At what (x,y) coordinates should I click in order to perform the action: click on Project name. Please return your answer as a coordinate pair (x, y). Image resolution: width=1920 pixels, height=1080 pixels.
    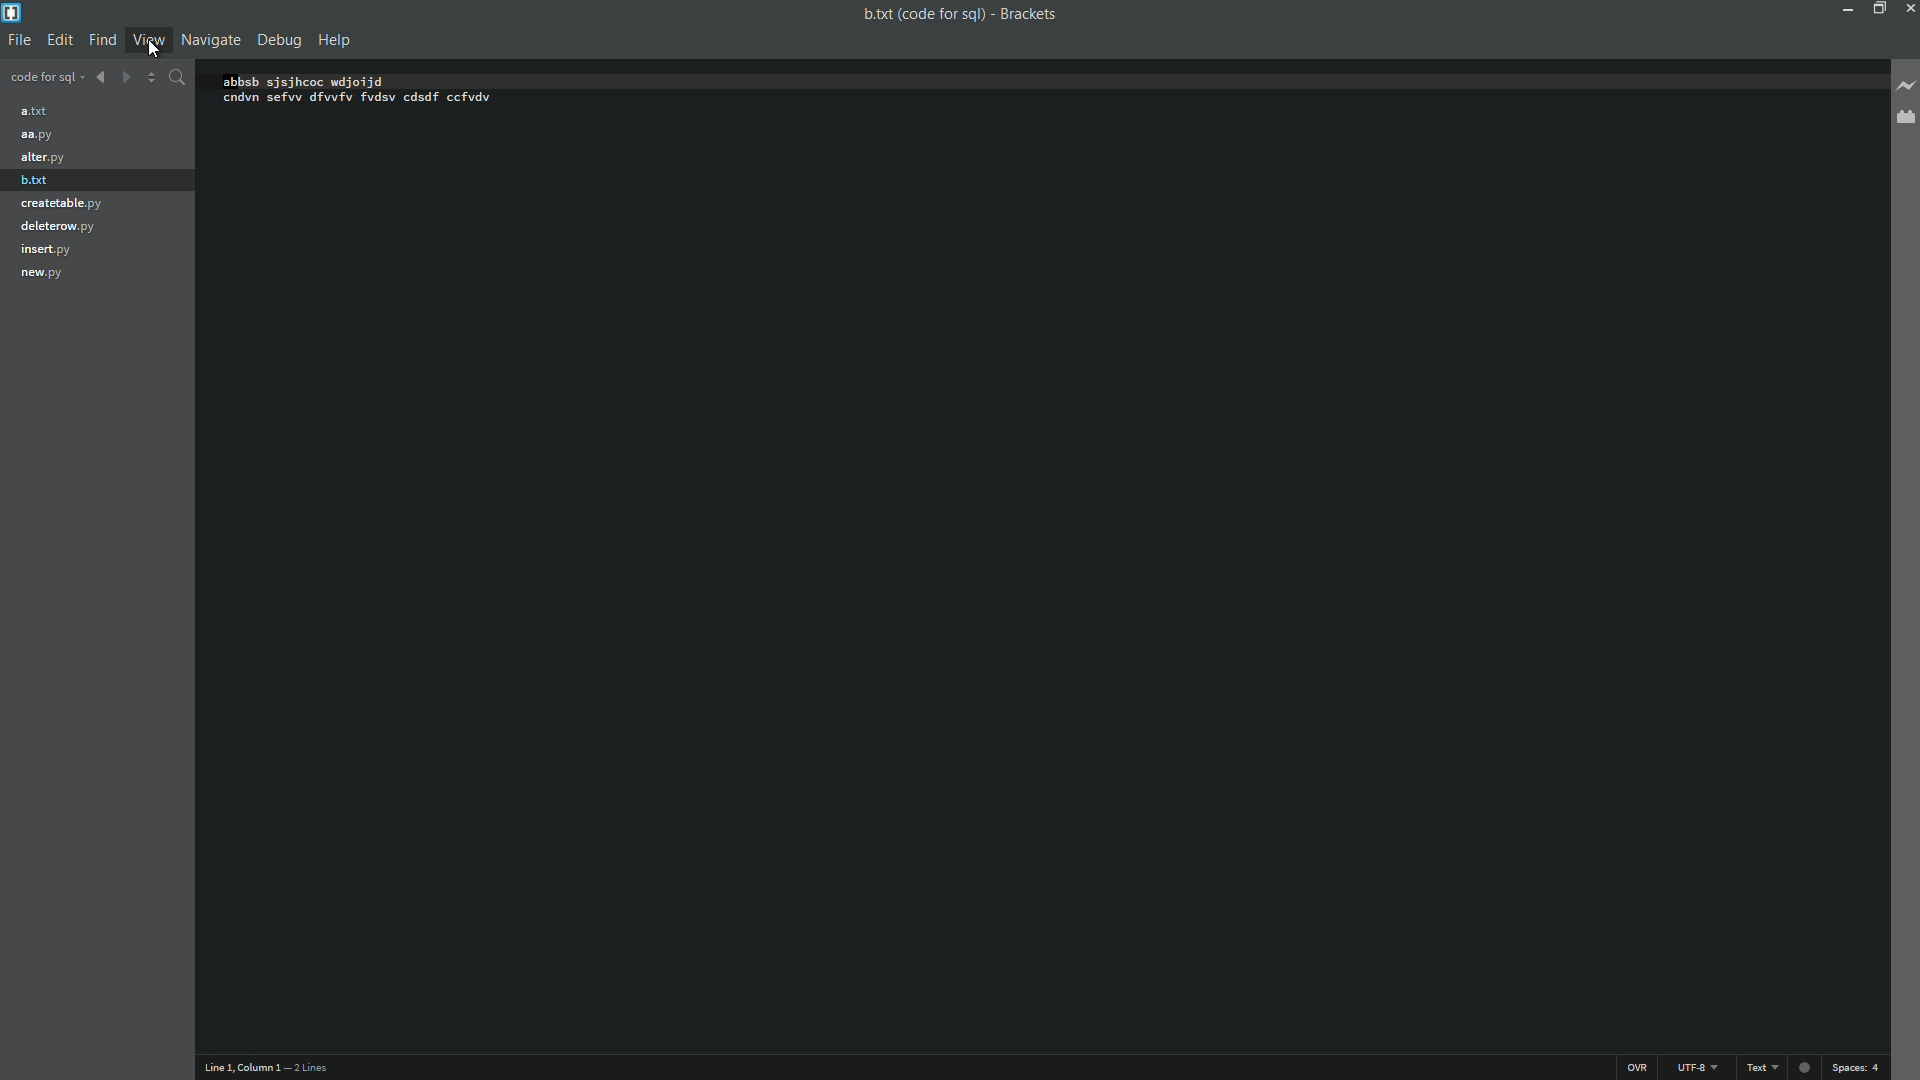
    Looking at the image, I should click on (47, 76).